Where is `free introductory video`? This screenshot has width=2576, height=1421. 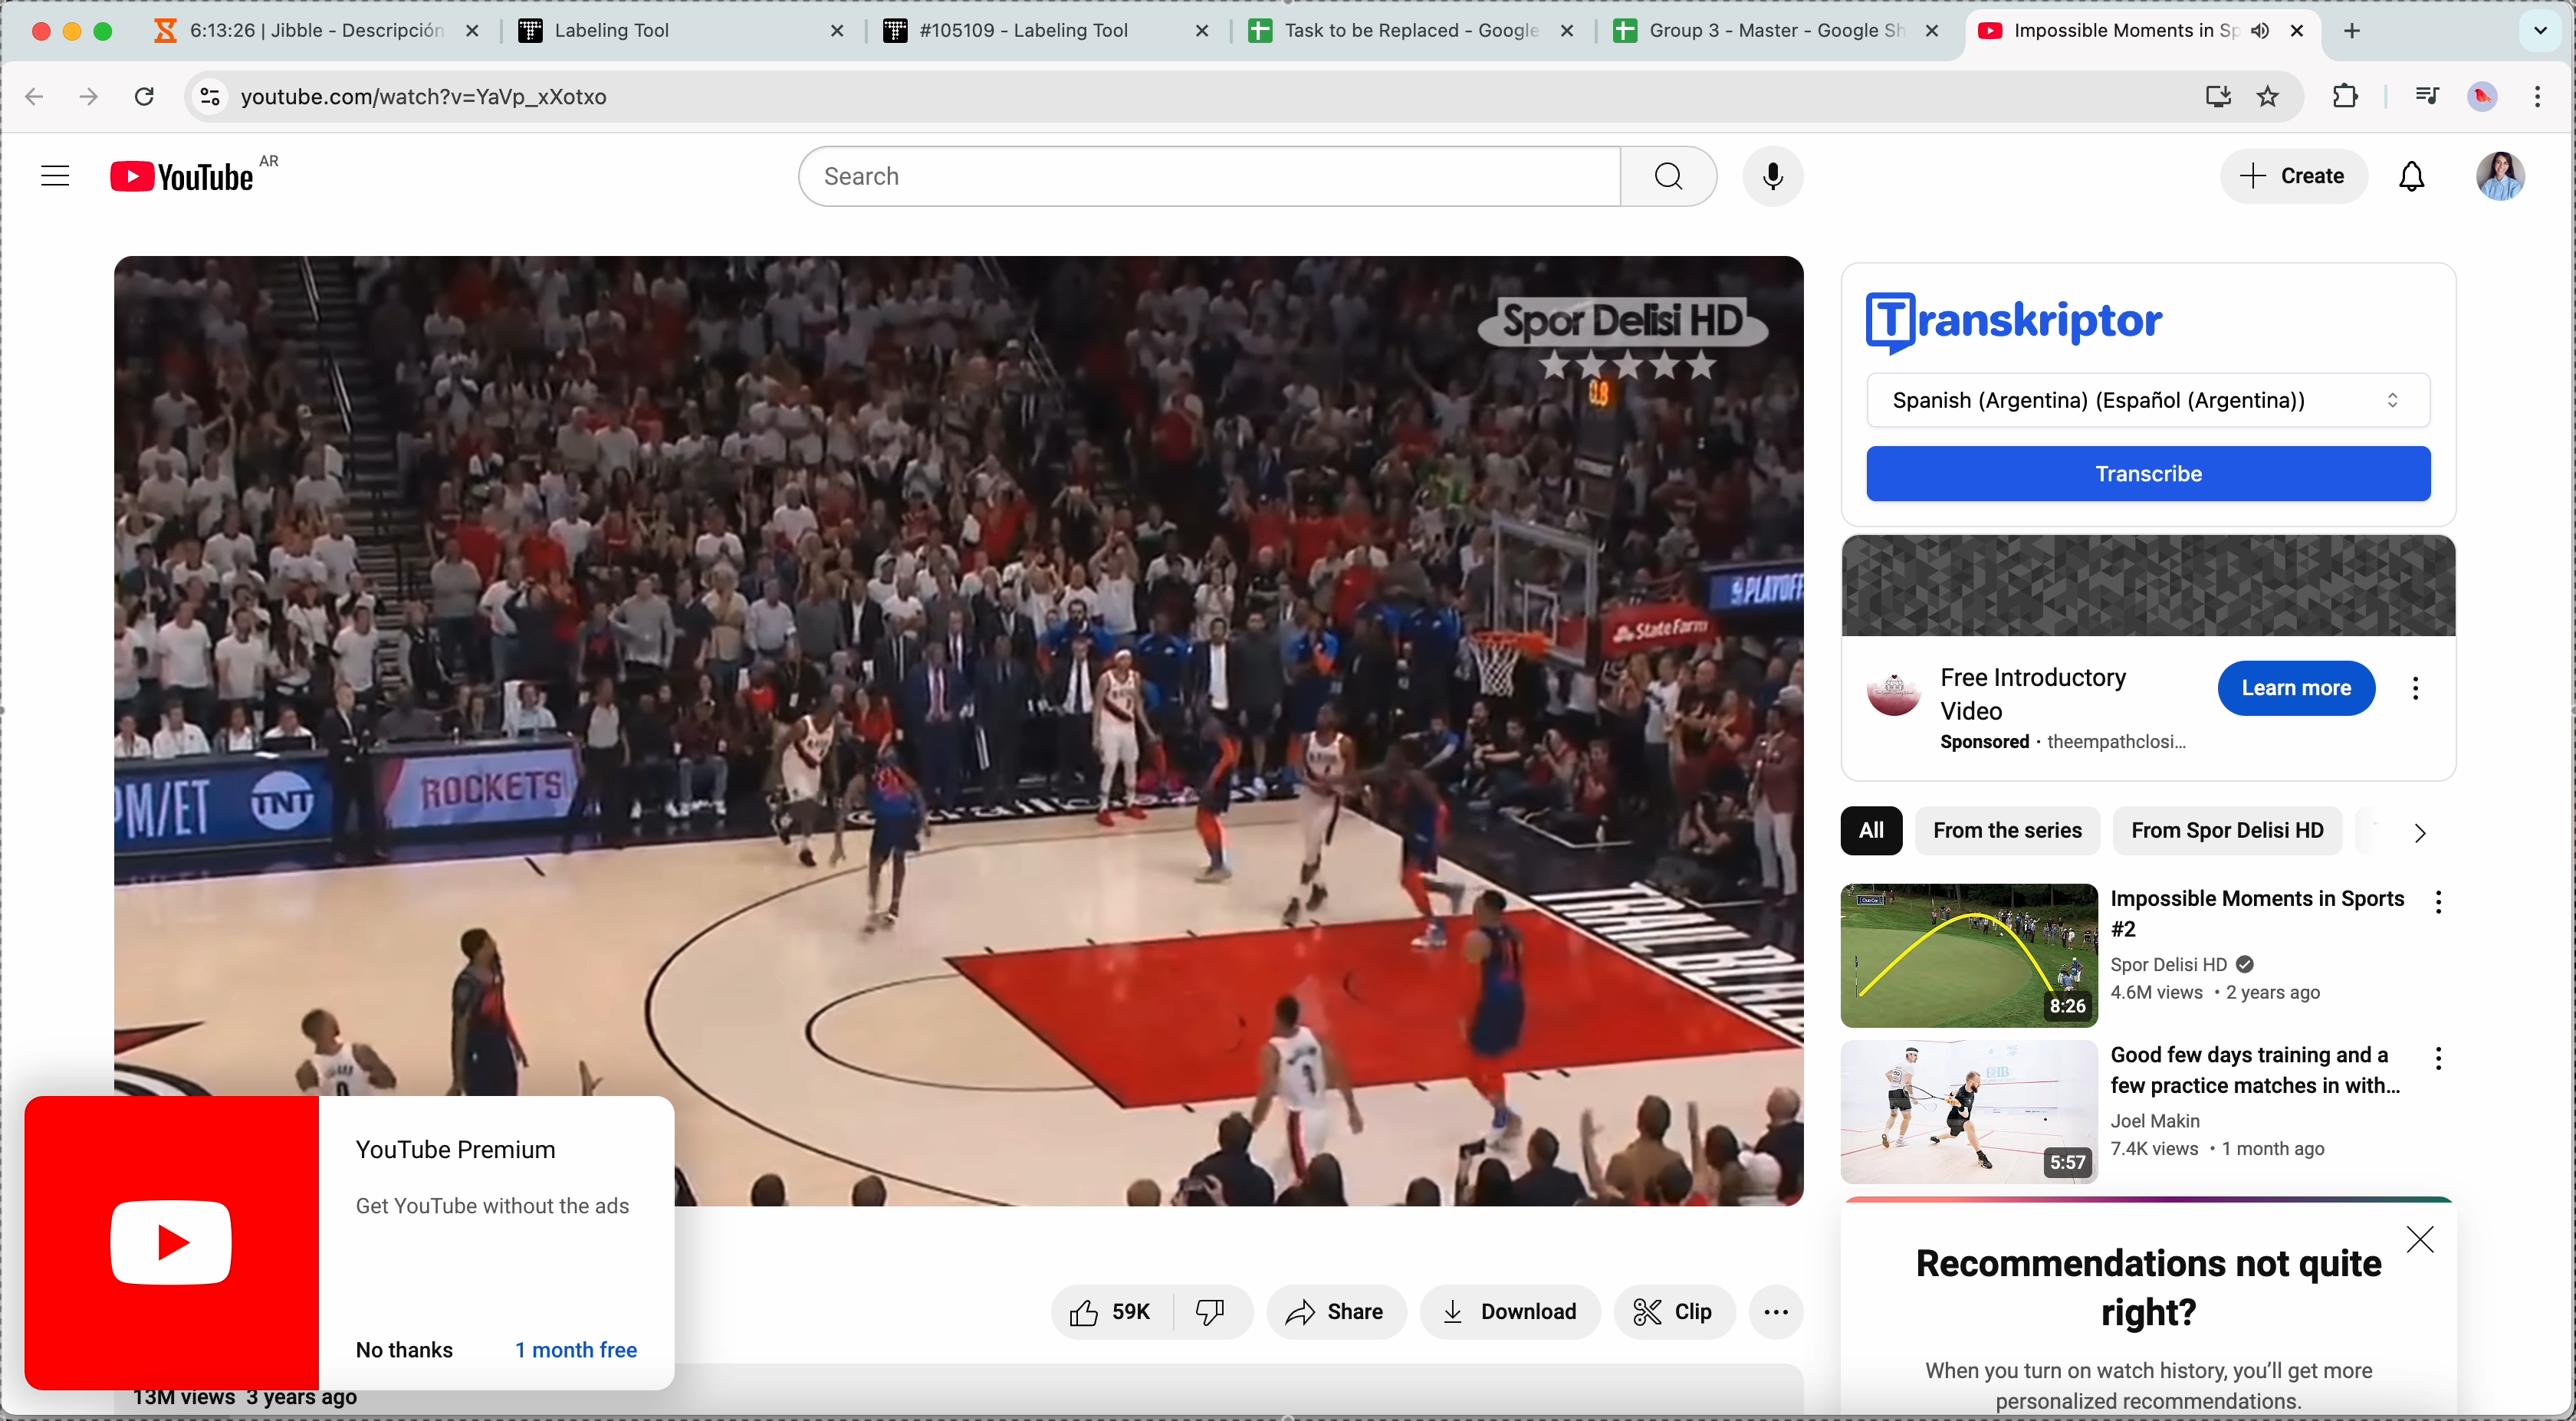
free introductory video is located at coordinates (2143, 655).